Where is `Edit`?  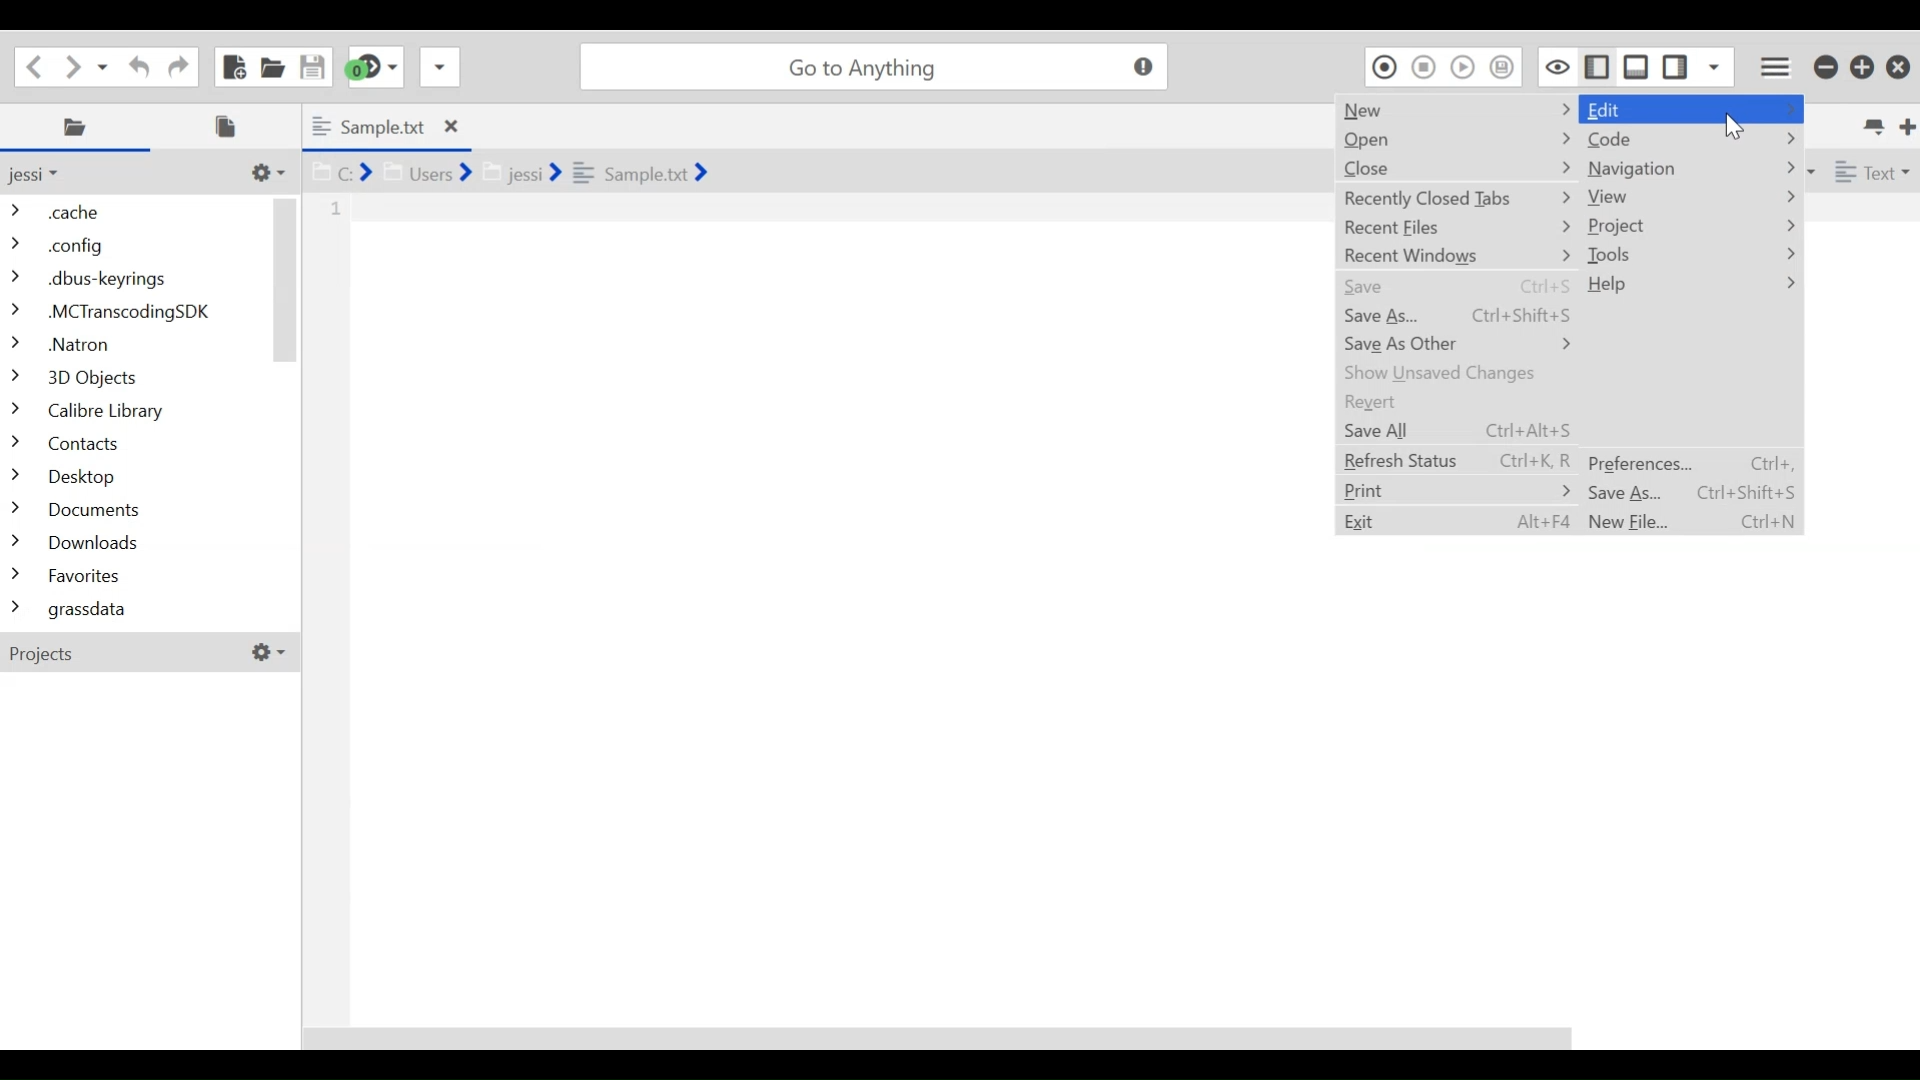
Edit is located at coordinates (1459, 521).